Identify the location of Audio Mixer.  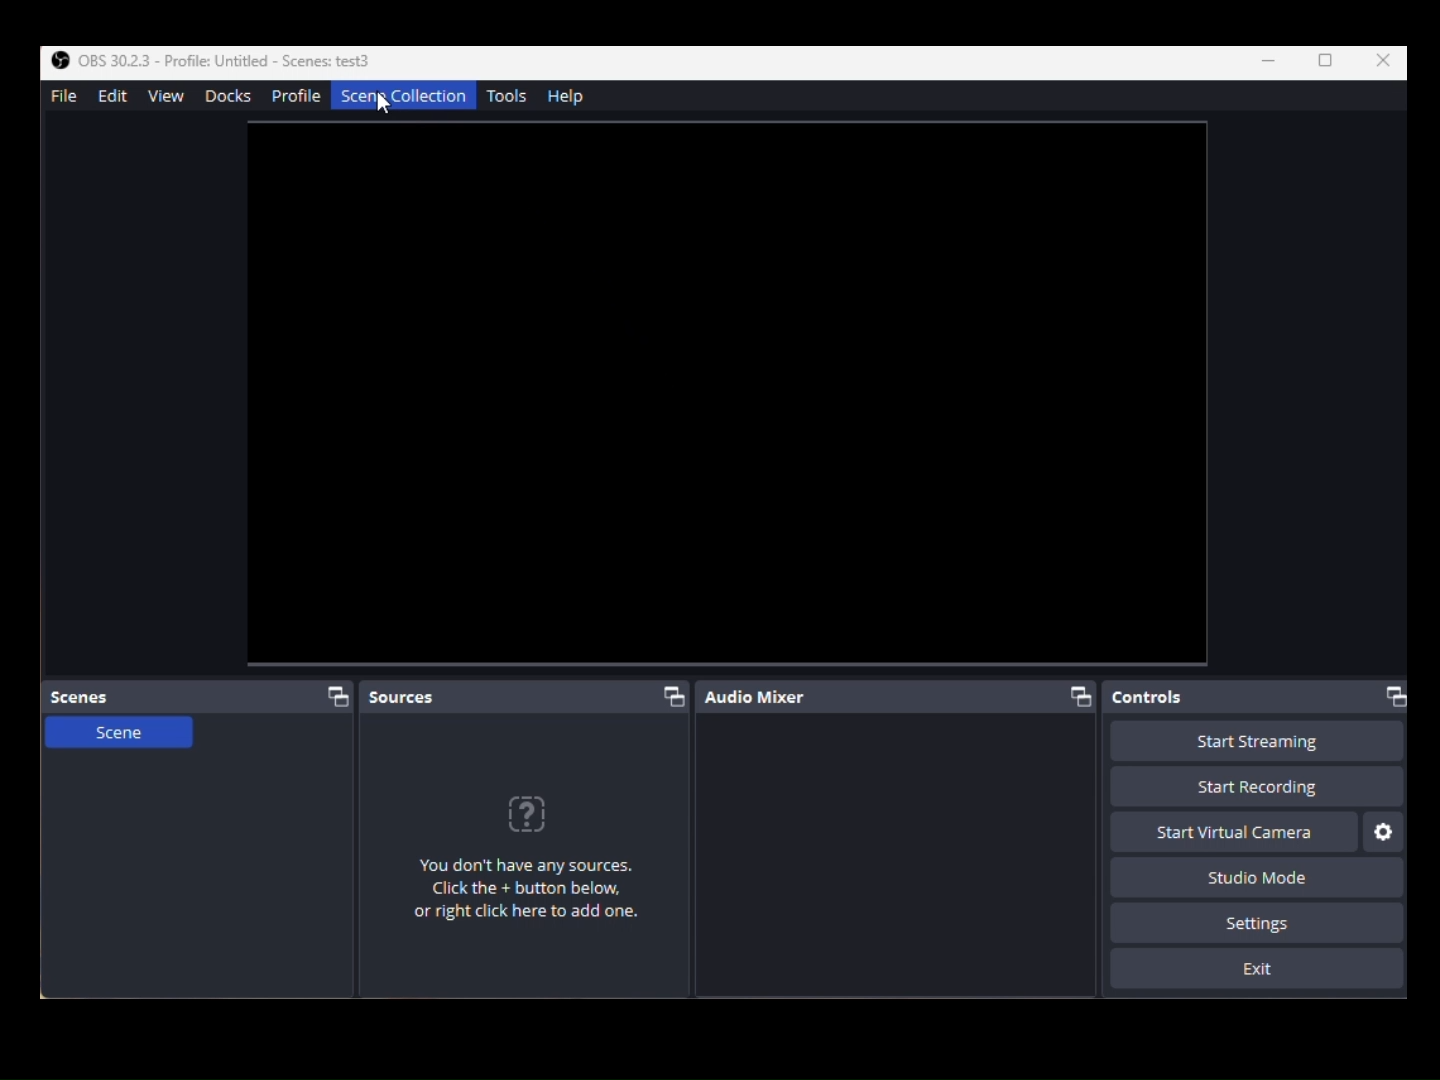
(903, 698).